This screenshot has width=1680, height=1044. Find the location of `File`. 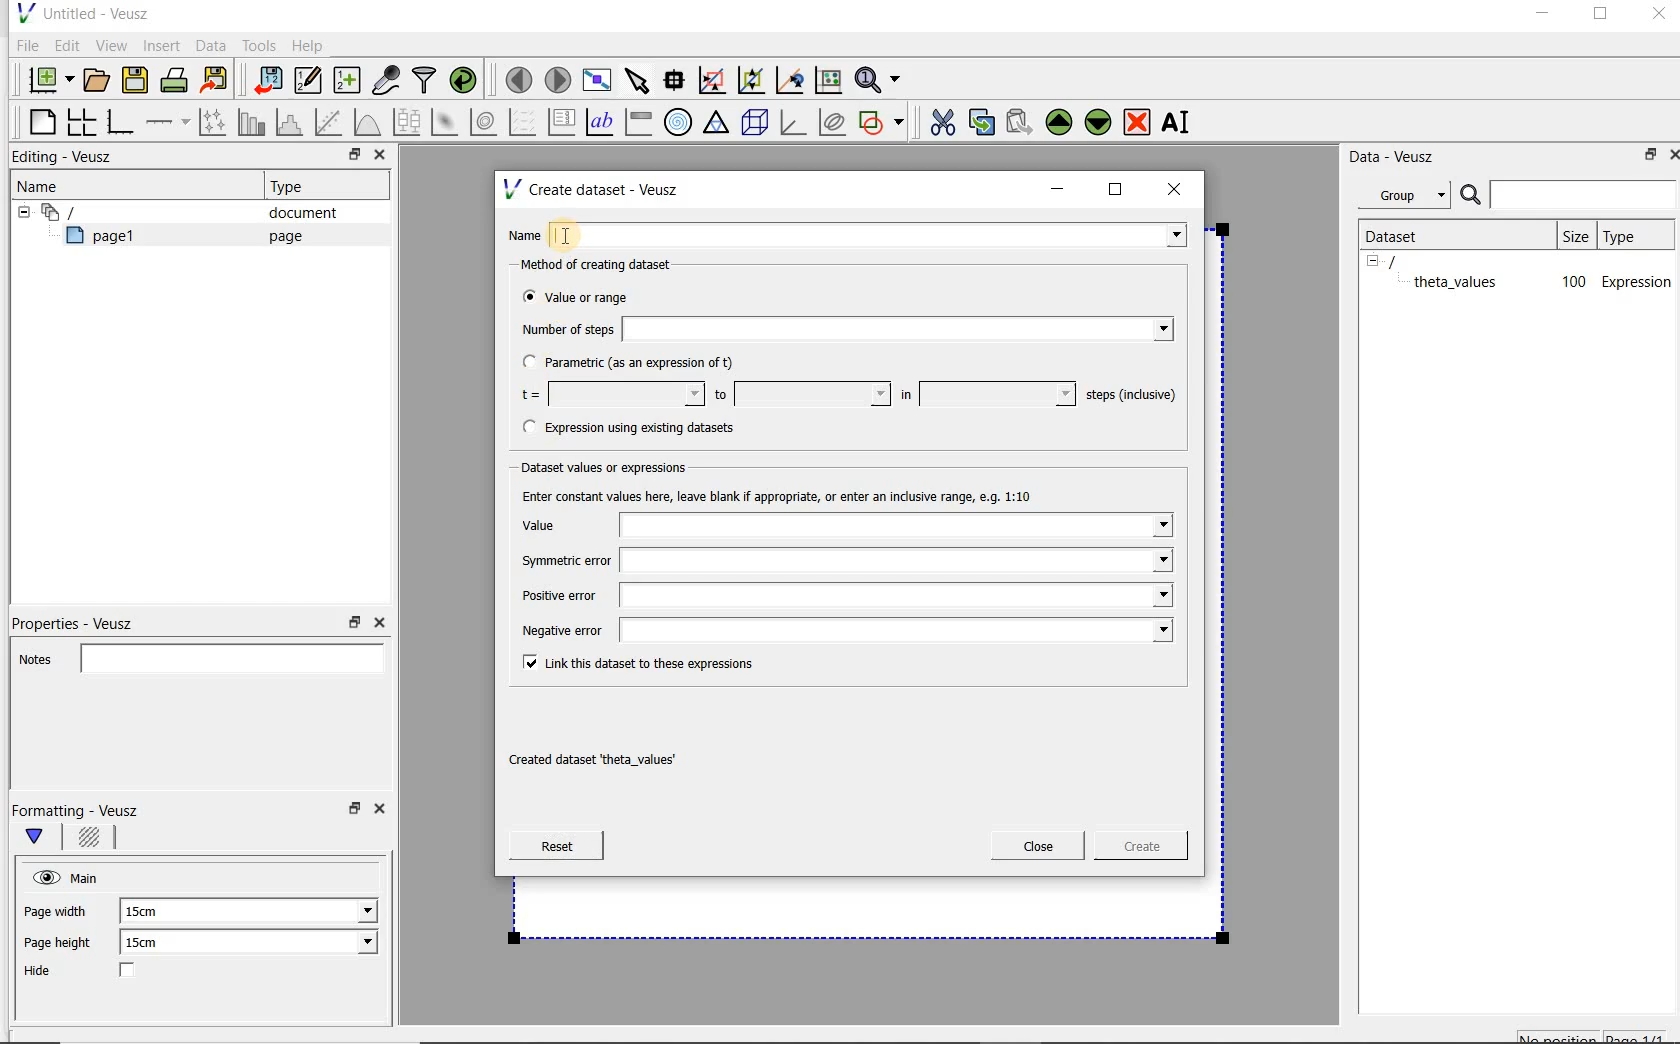

File is located at coordinates (24, 46).